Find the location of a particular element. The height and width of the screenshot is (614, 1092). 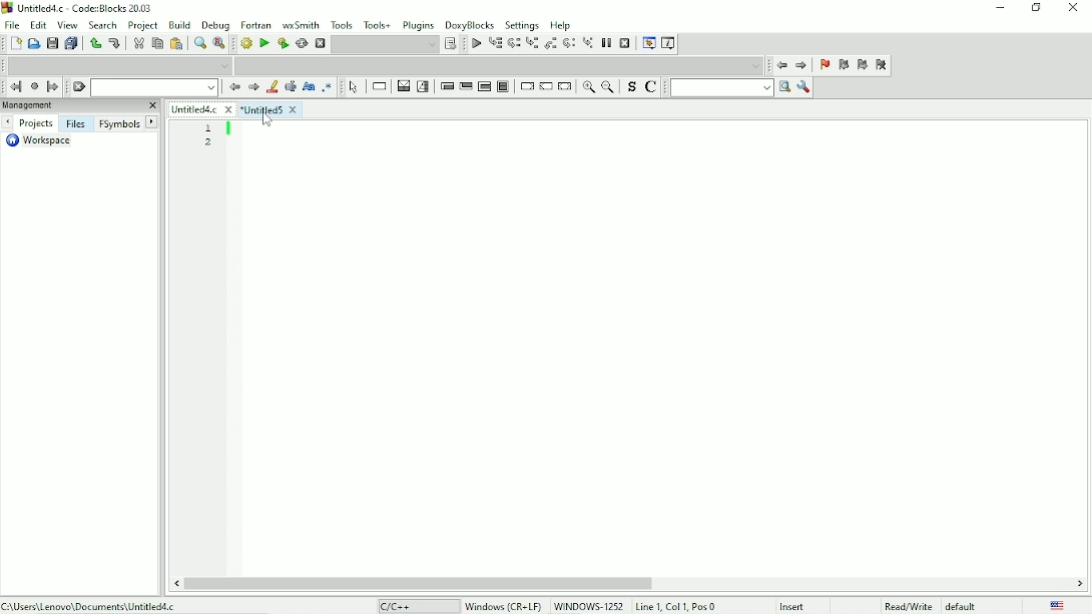

Windows is located at coordinates (547, 607).